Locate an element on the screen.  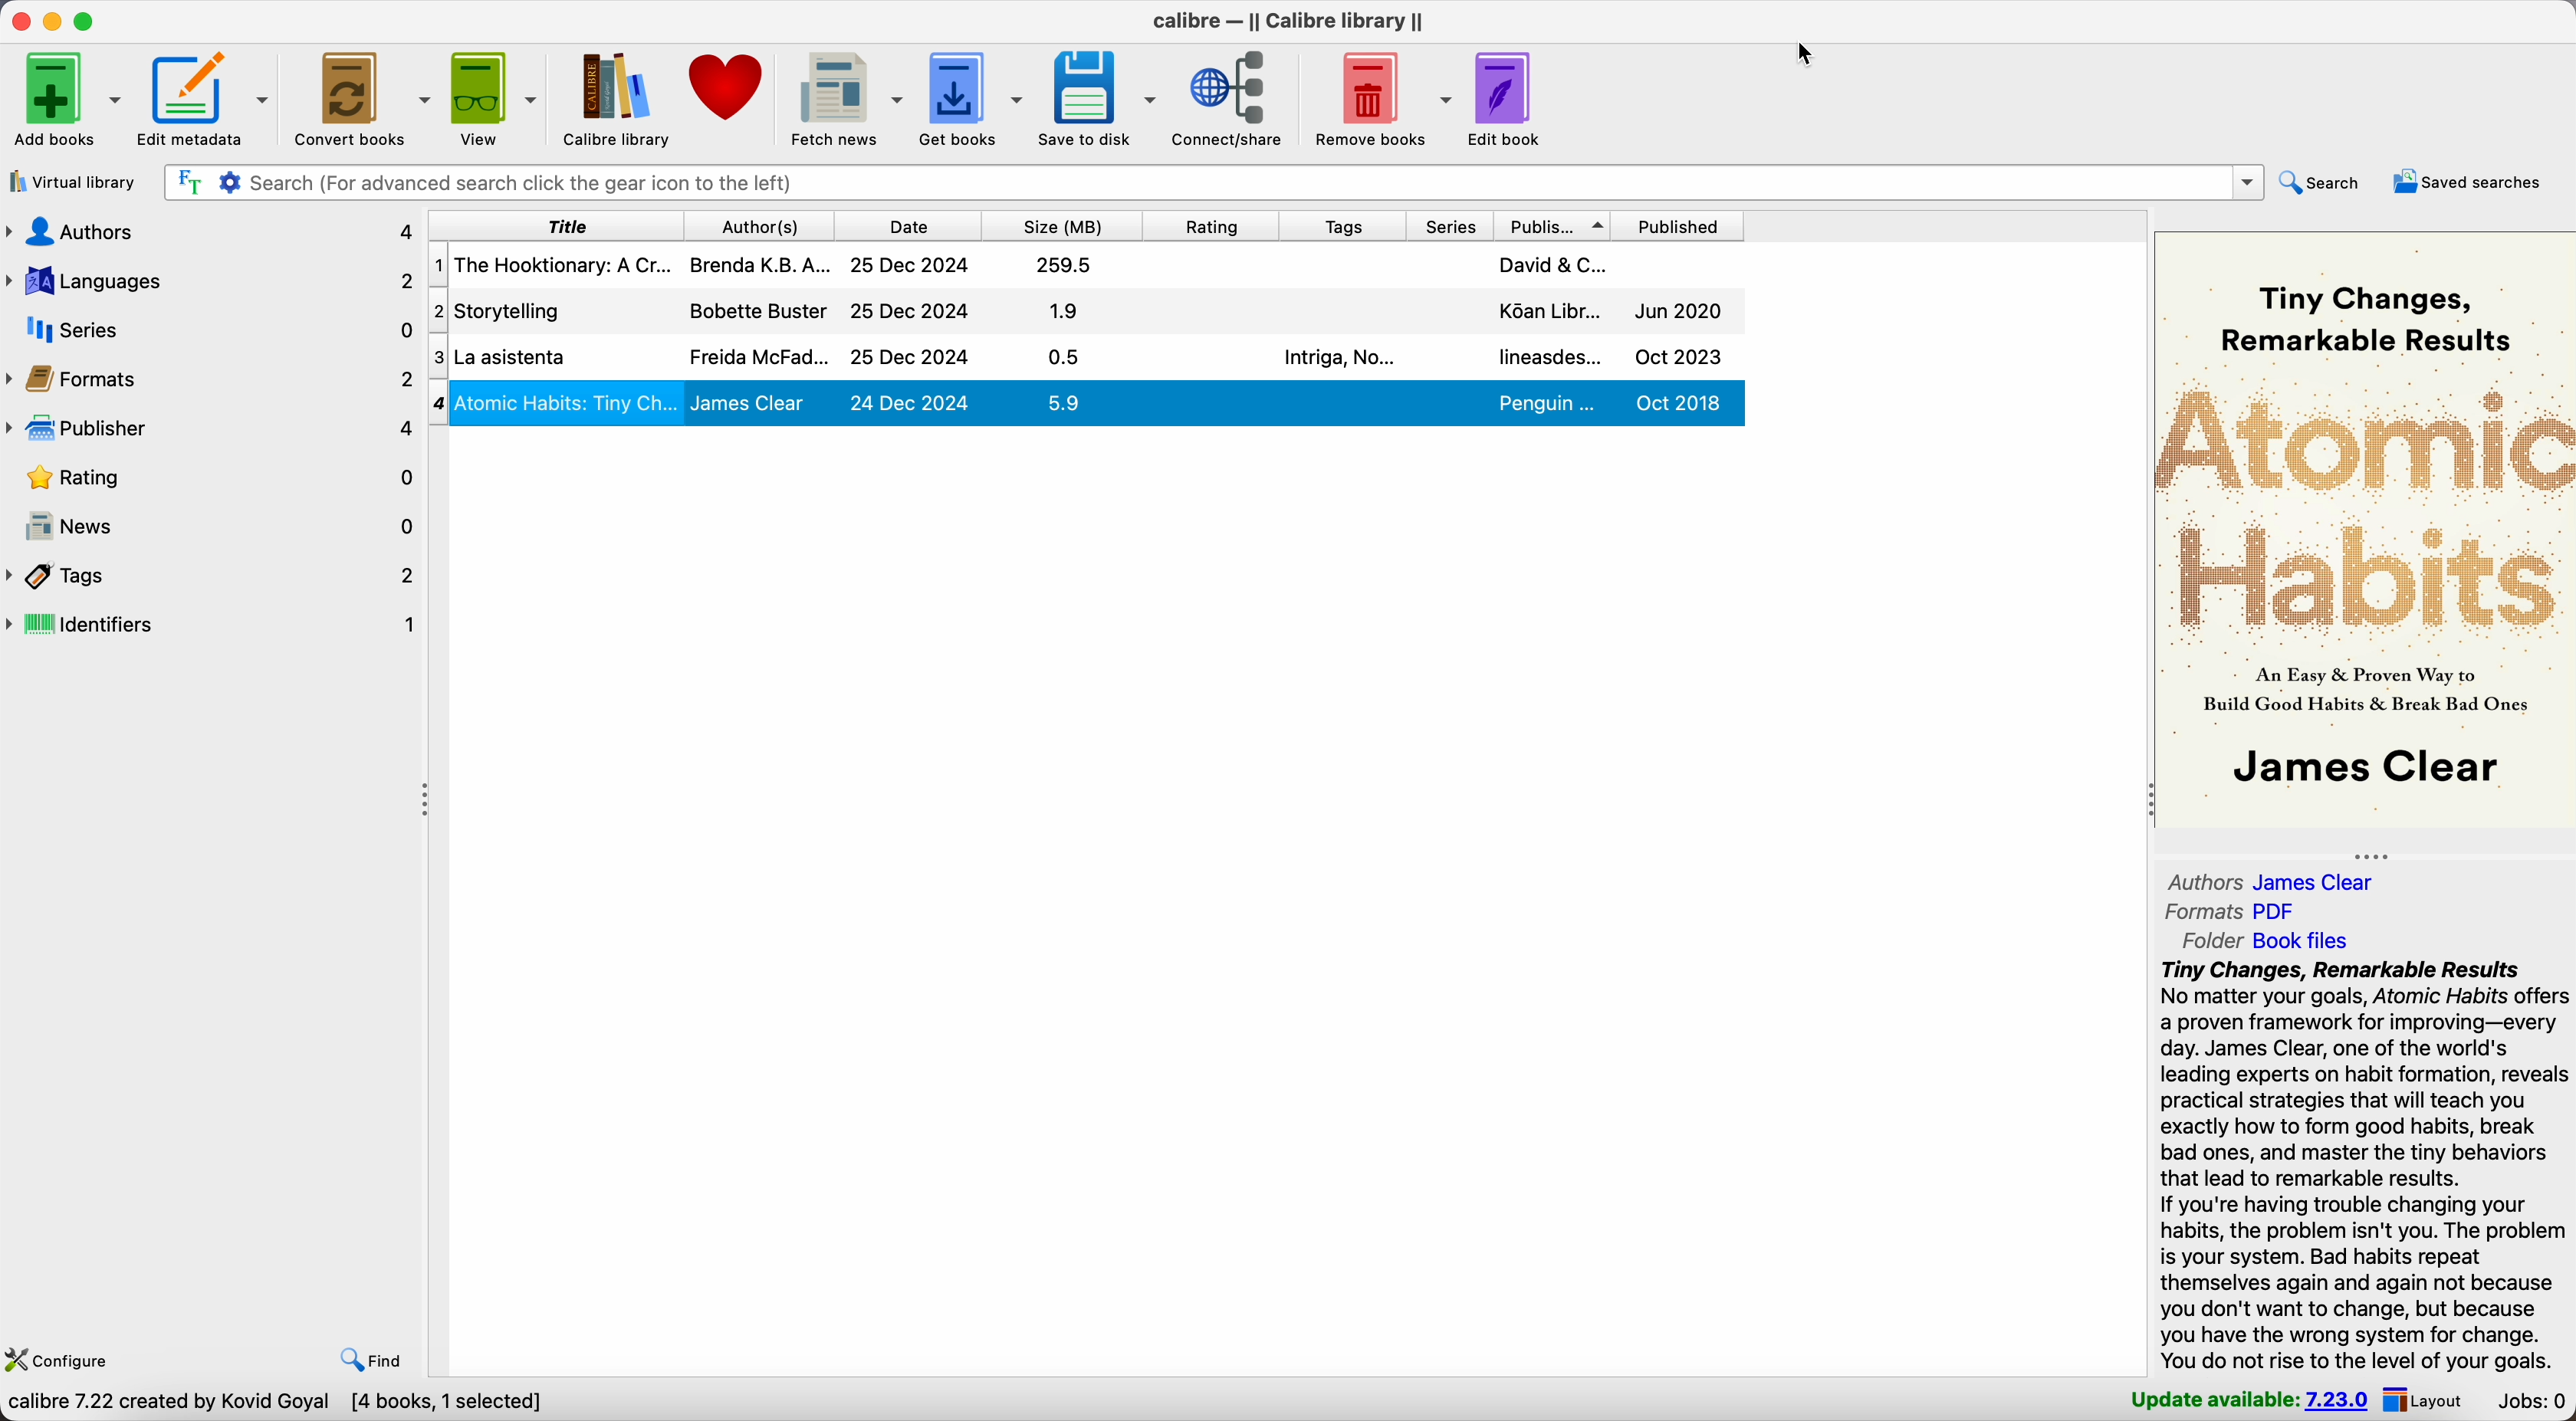
Calibre 7.22 created by Kovid Goyal [4 books, 1 selected] is located at coordinates (277, 1403).